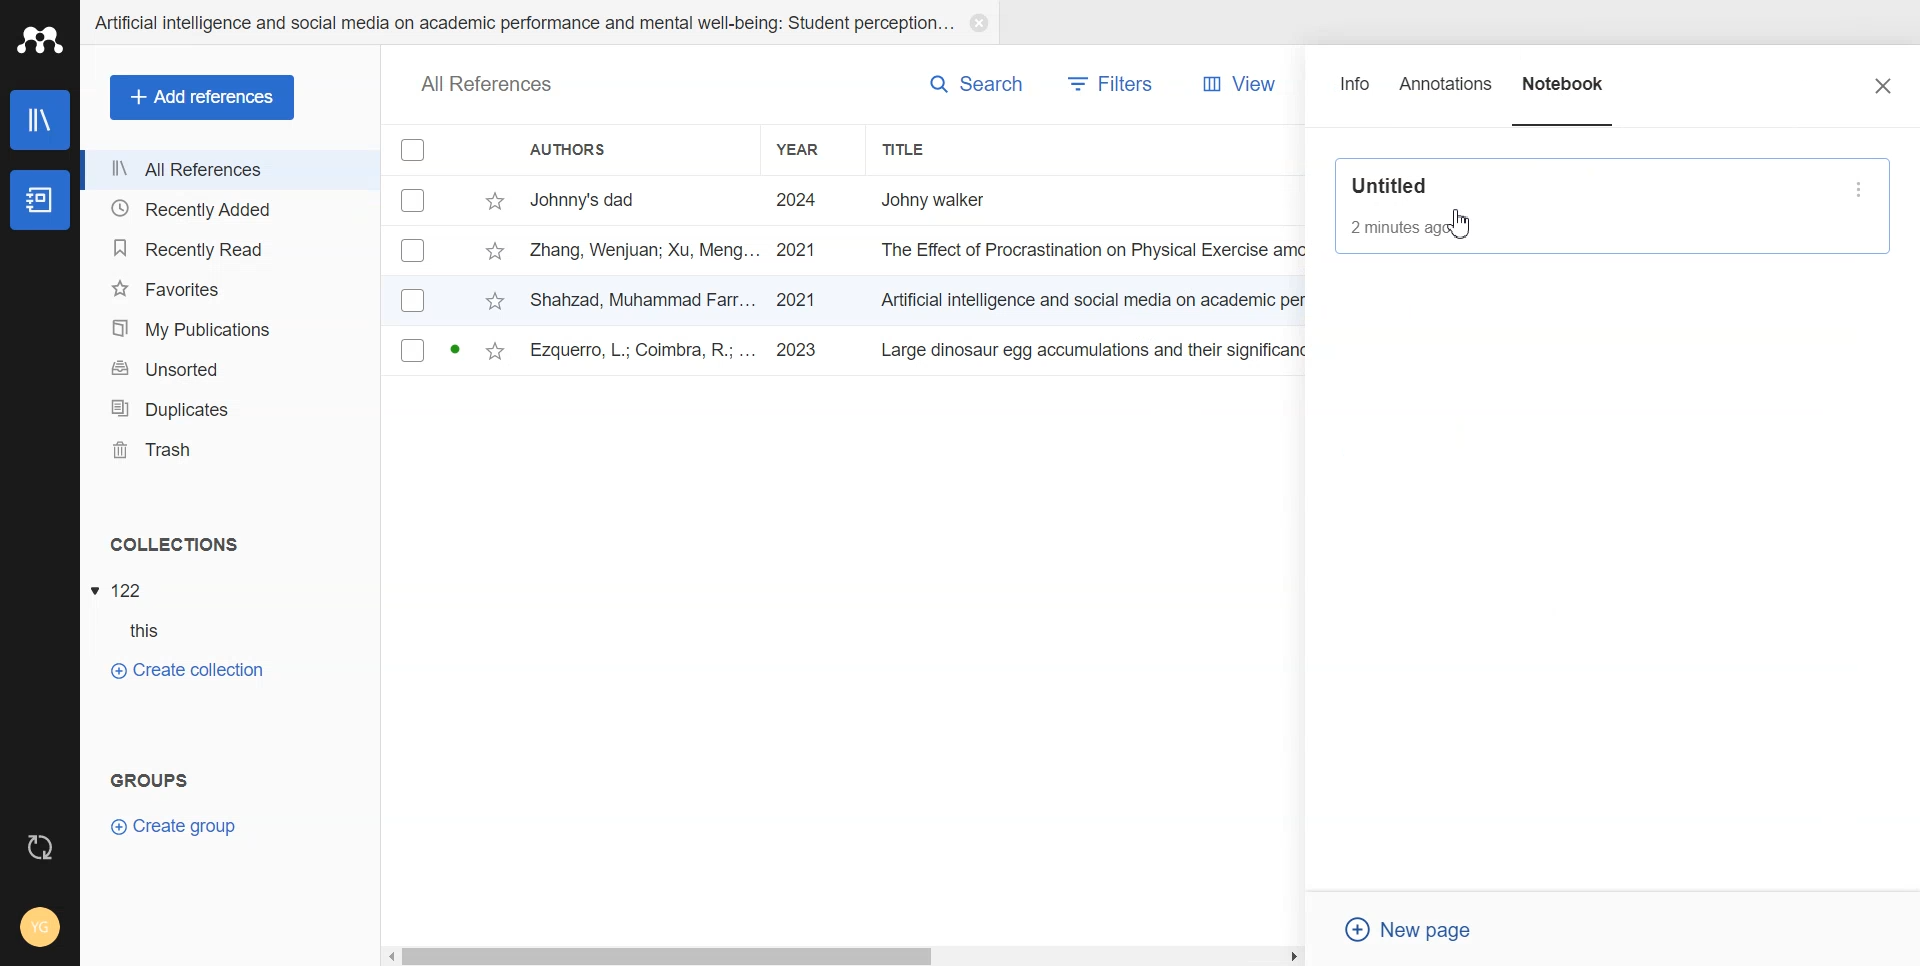 Image resolution: width=1920 pixels, height=966 pixels. What do you see at coordinates (174, 825) in the screenshot?
I see `Crate Group` at bounding box center [174, 825].